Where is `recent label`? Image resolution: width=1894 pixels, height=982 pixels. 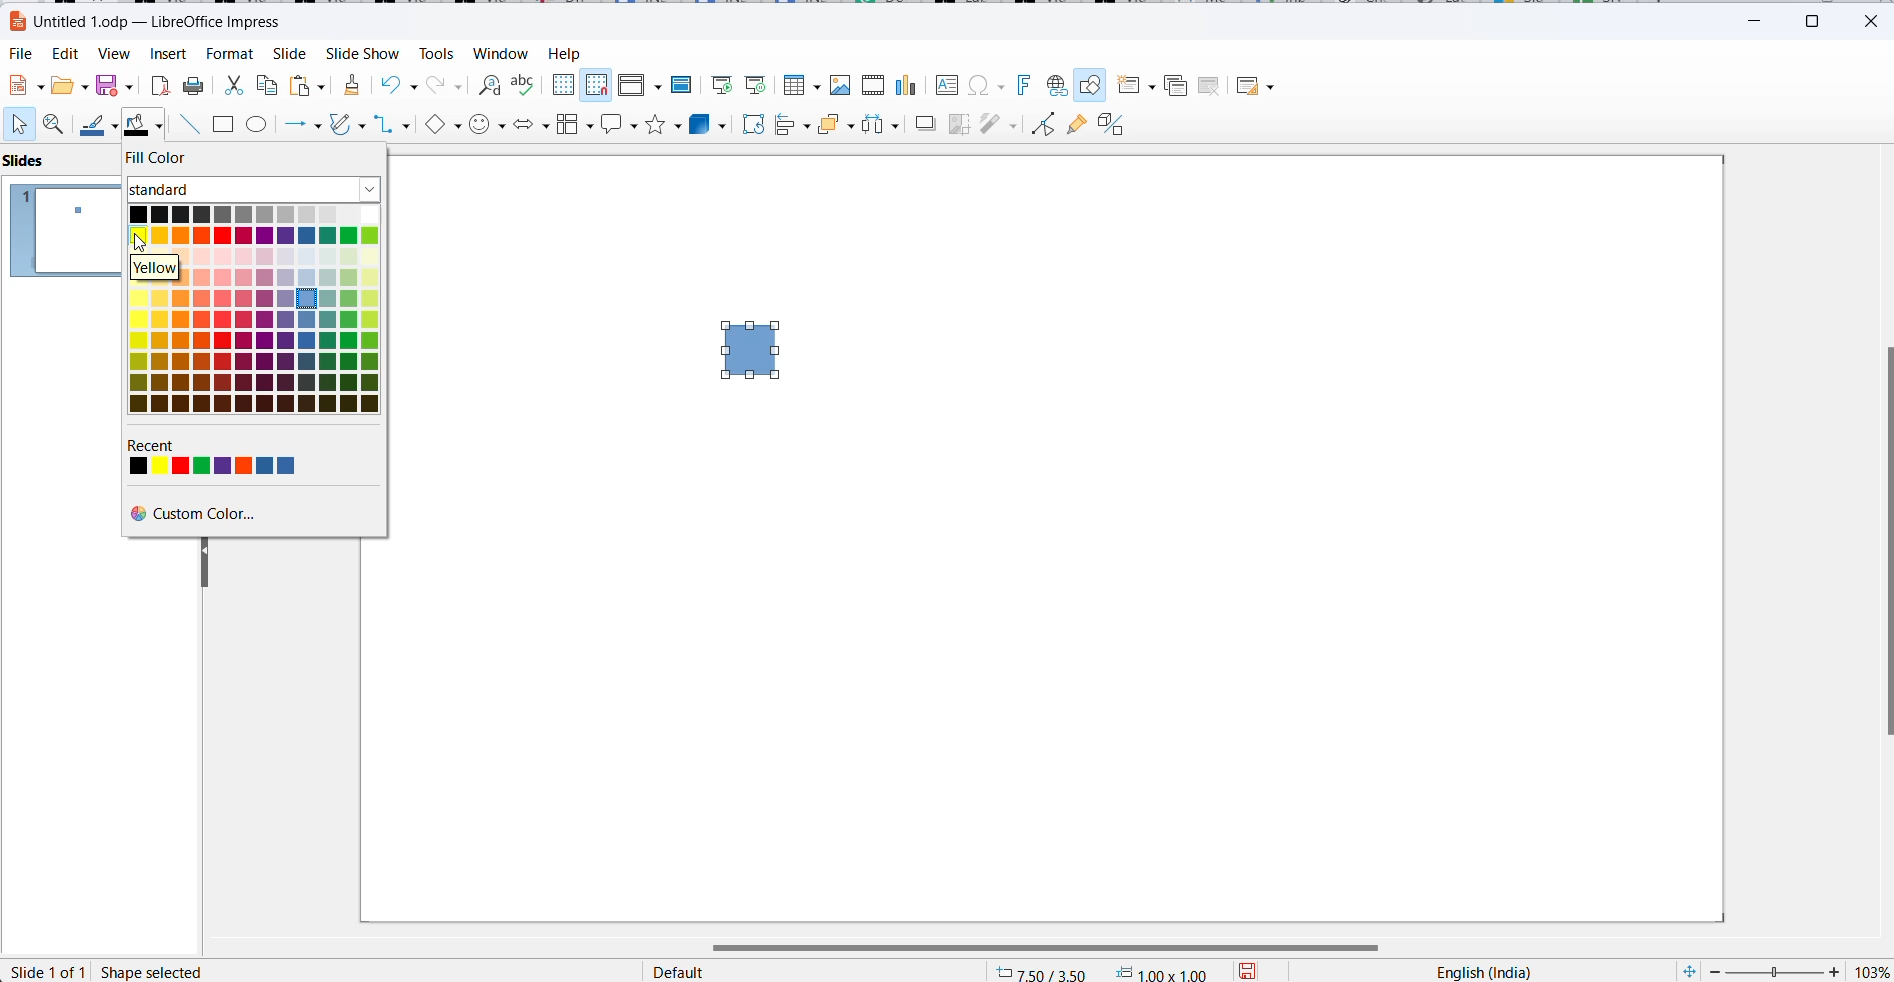 recent label is located at coordinates (160, 445).